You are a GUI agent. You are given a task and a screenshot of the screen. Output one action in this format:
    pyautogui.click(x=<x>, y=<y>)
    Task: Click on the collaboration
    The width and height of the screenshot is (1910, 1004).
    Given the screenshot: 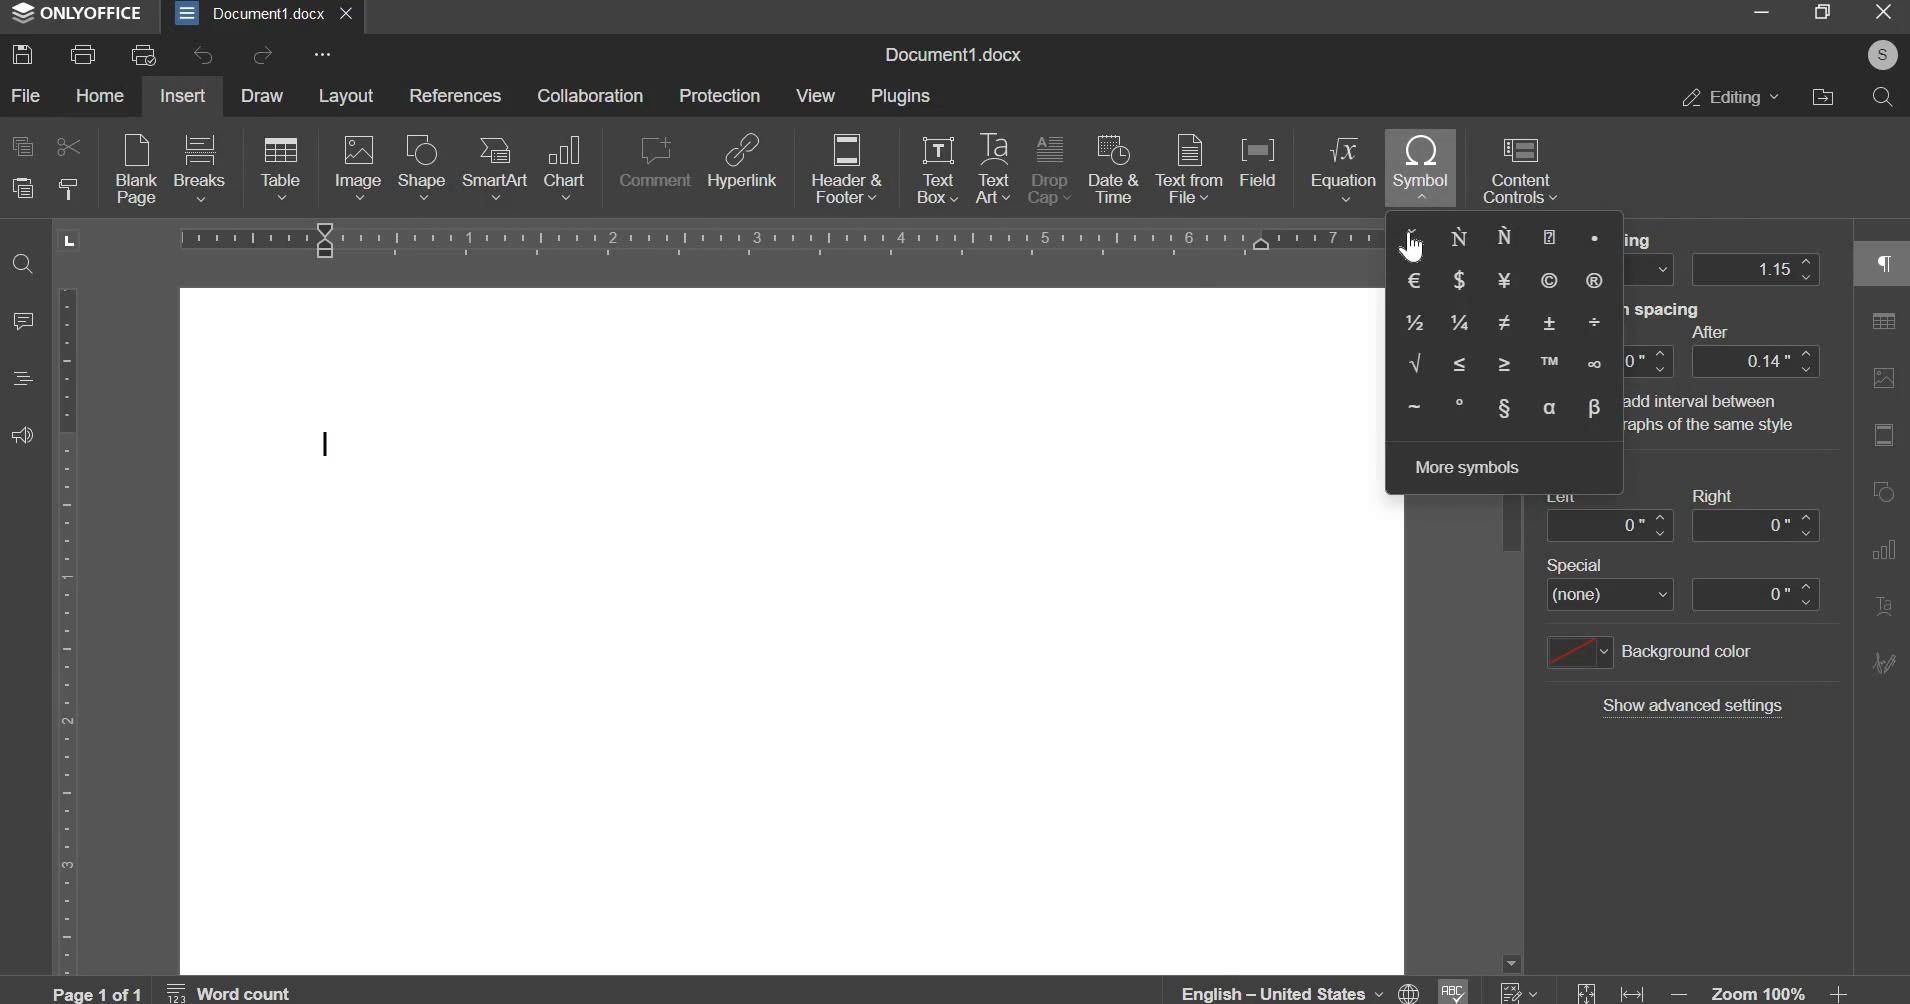 What is the action you would take?
    pyautogui.click(x=590, y=95)
    